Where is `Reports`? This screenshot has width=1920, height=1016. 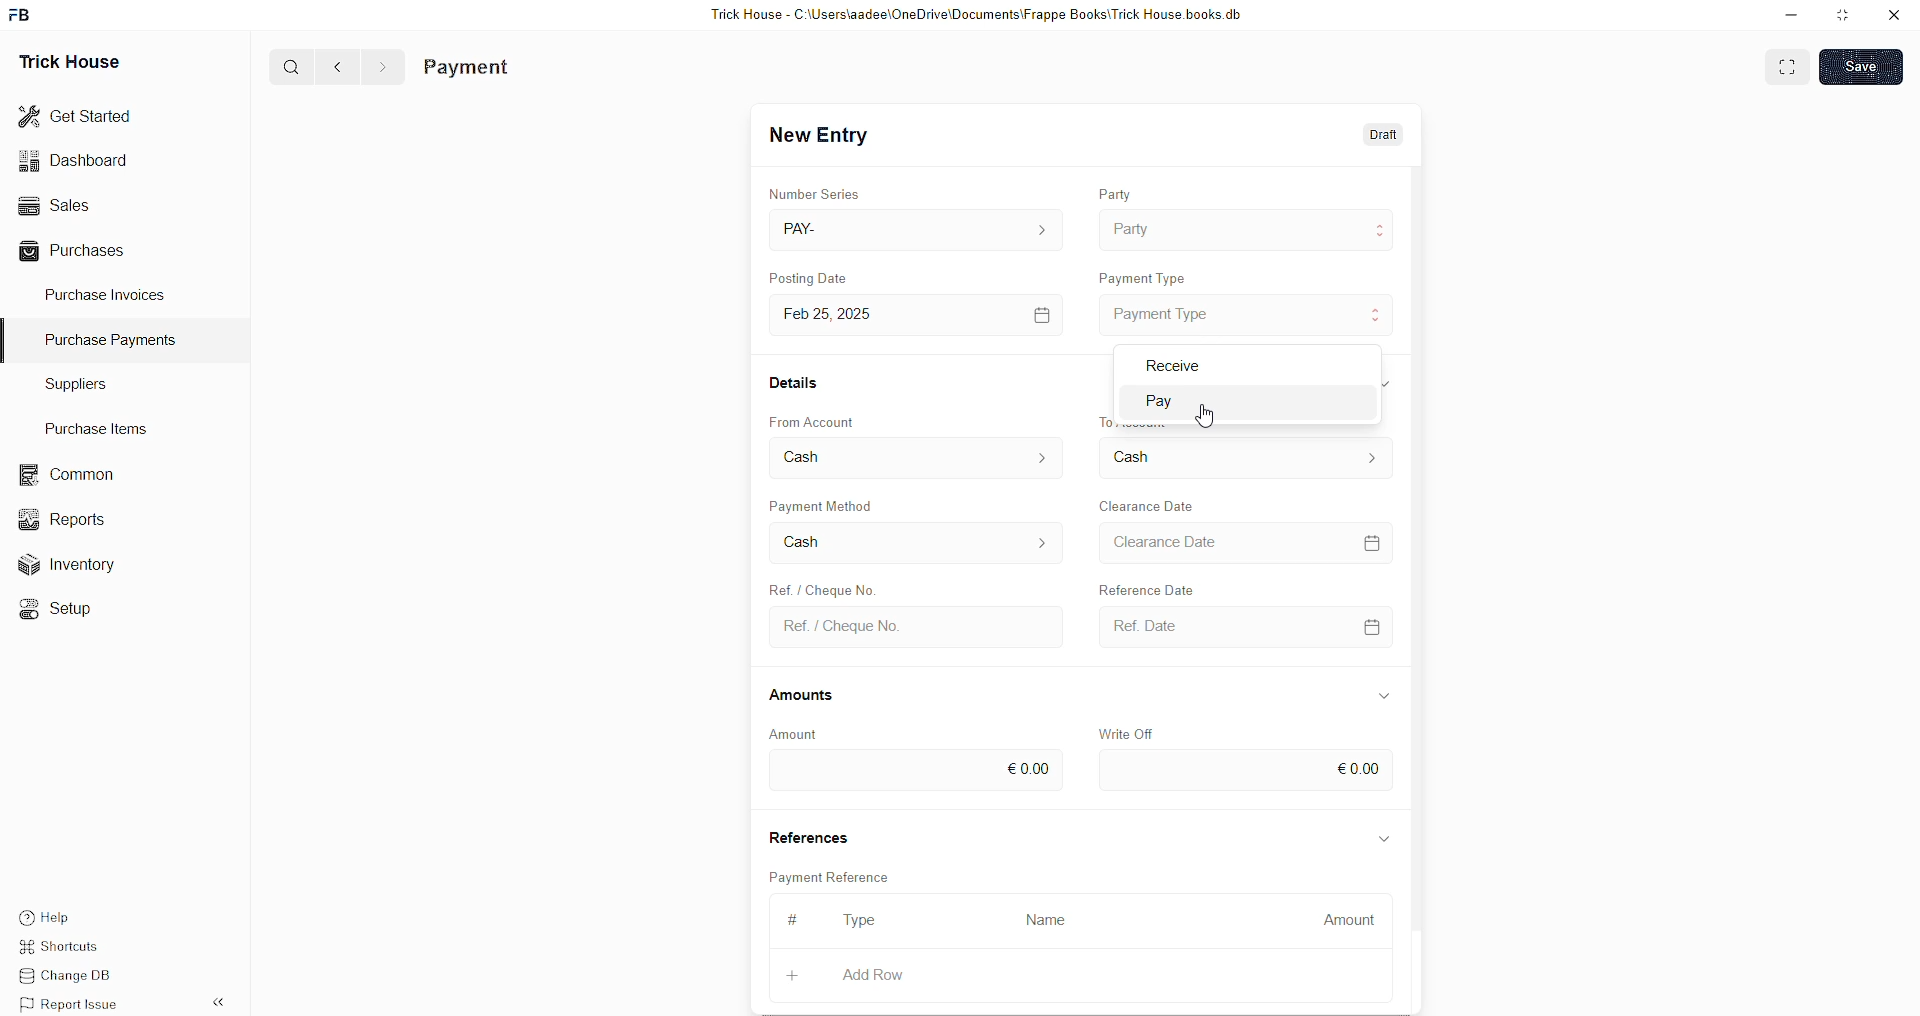
Reports is located at coordinates (69, 517).